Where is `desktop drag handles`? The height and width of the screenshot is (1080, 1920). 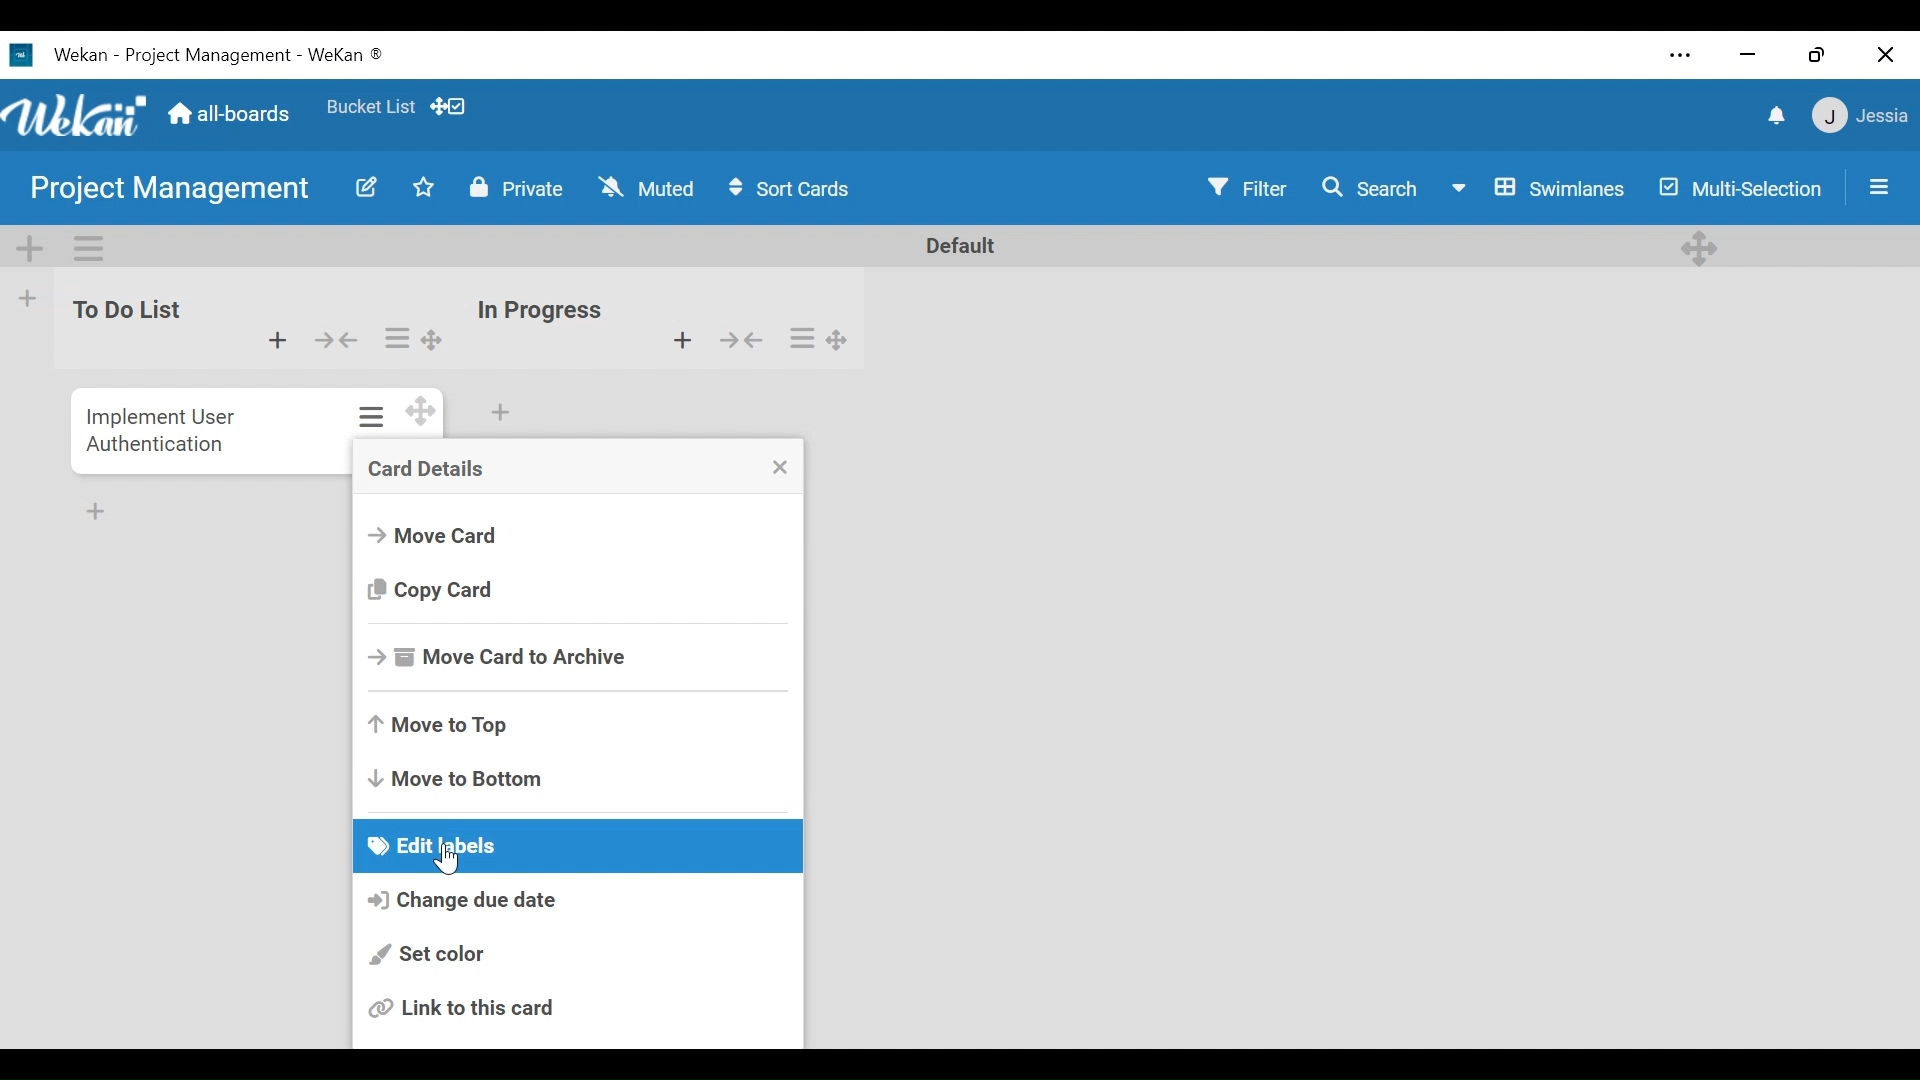 desktop drag handles is located at coordinates (840, 339).